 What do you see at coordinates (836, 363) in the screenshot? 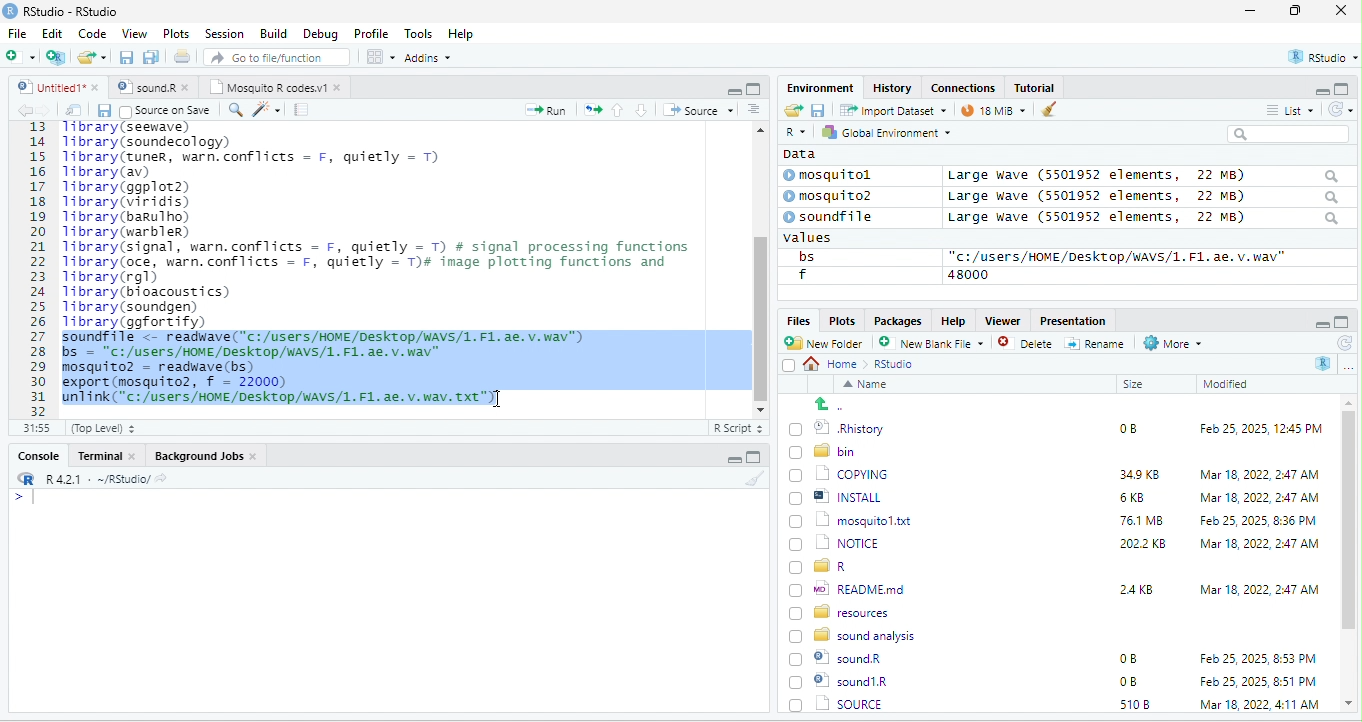
I see ` Home` at bounding box center [836, 363].